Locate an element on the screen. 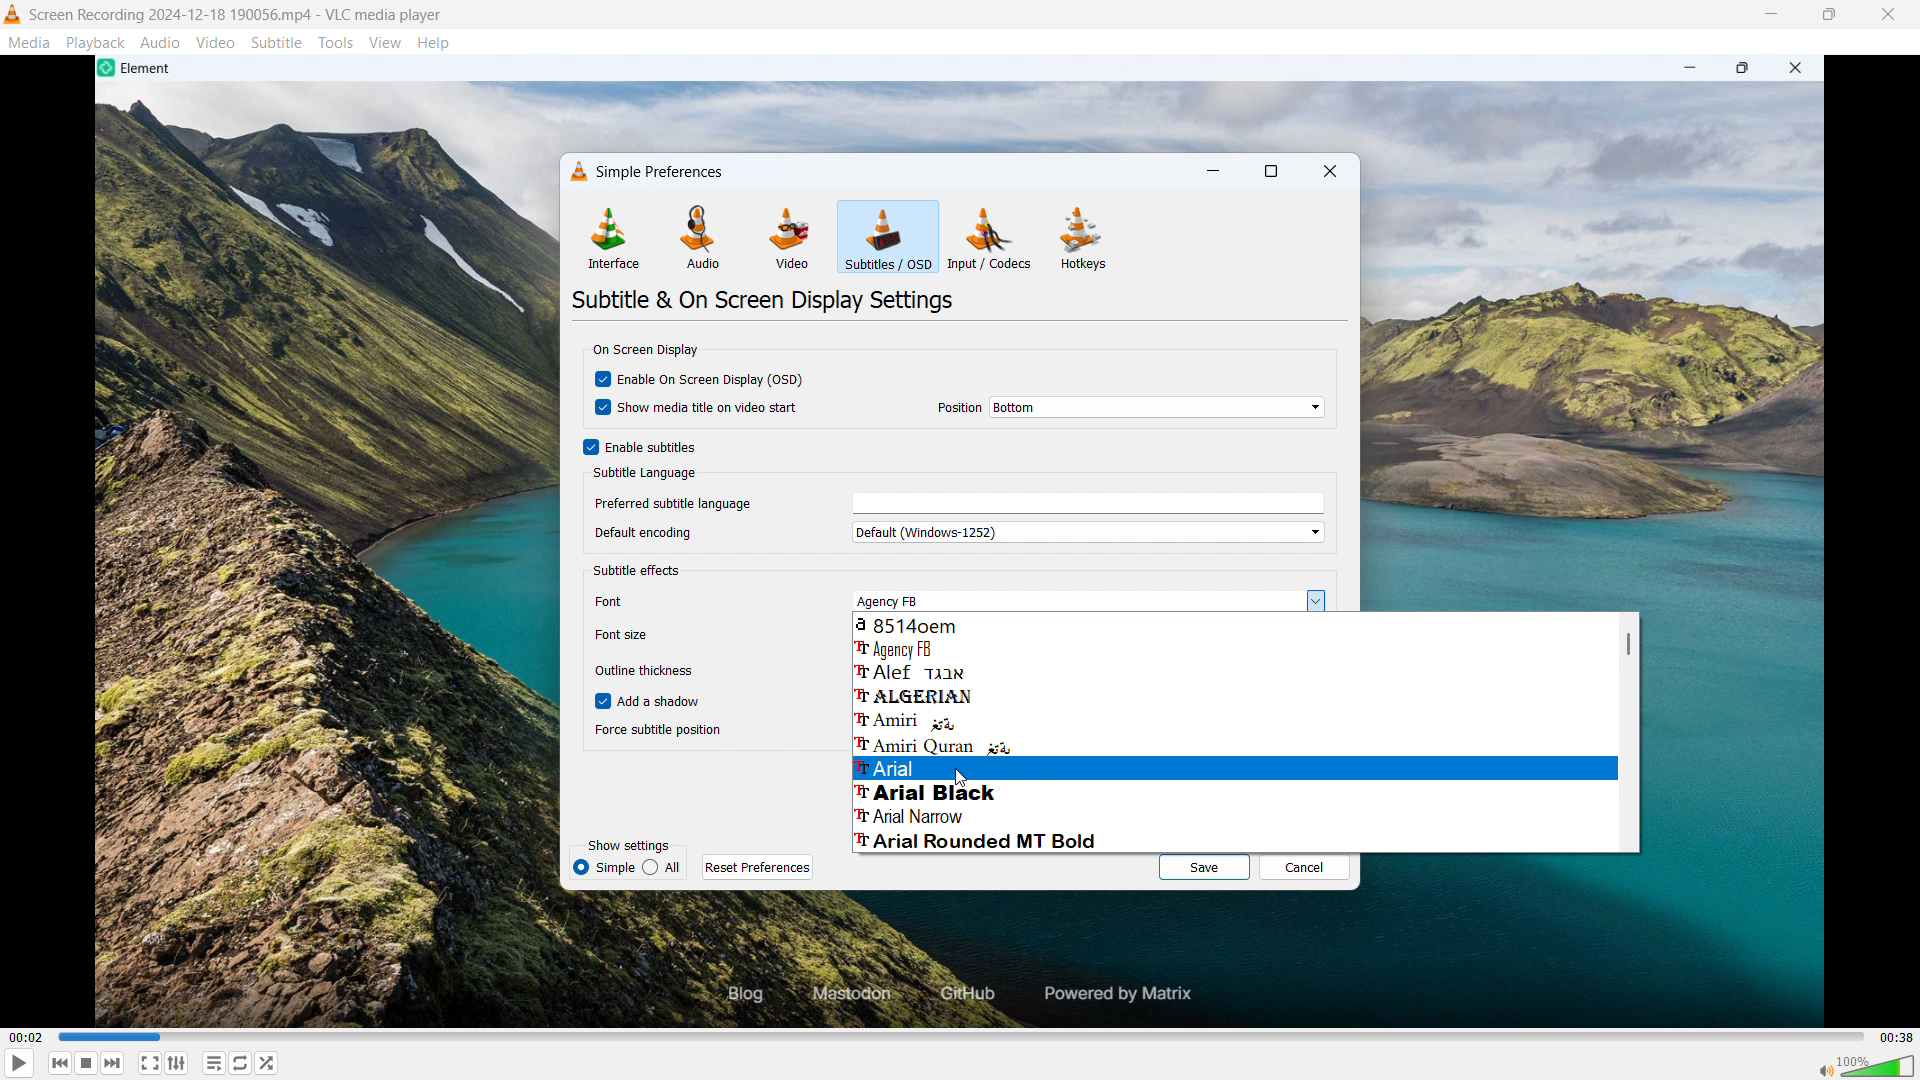 The width and height of the screenshot is (1920, 1080). logo is located at coordinates (13, 14).